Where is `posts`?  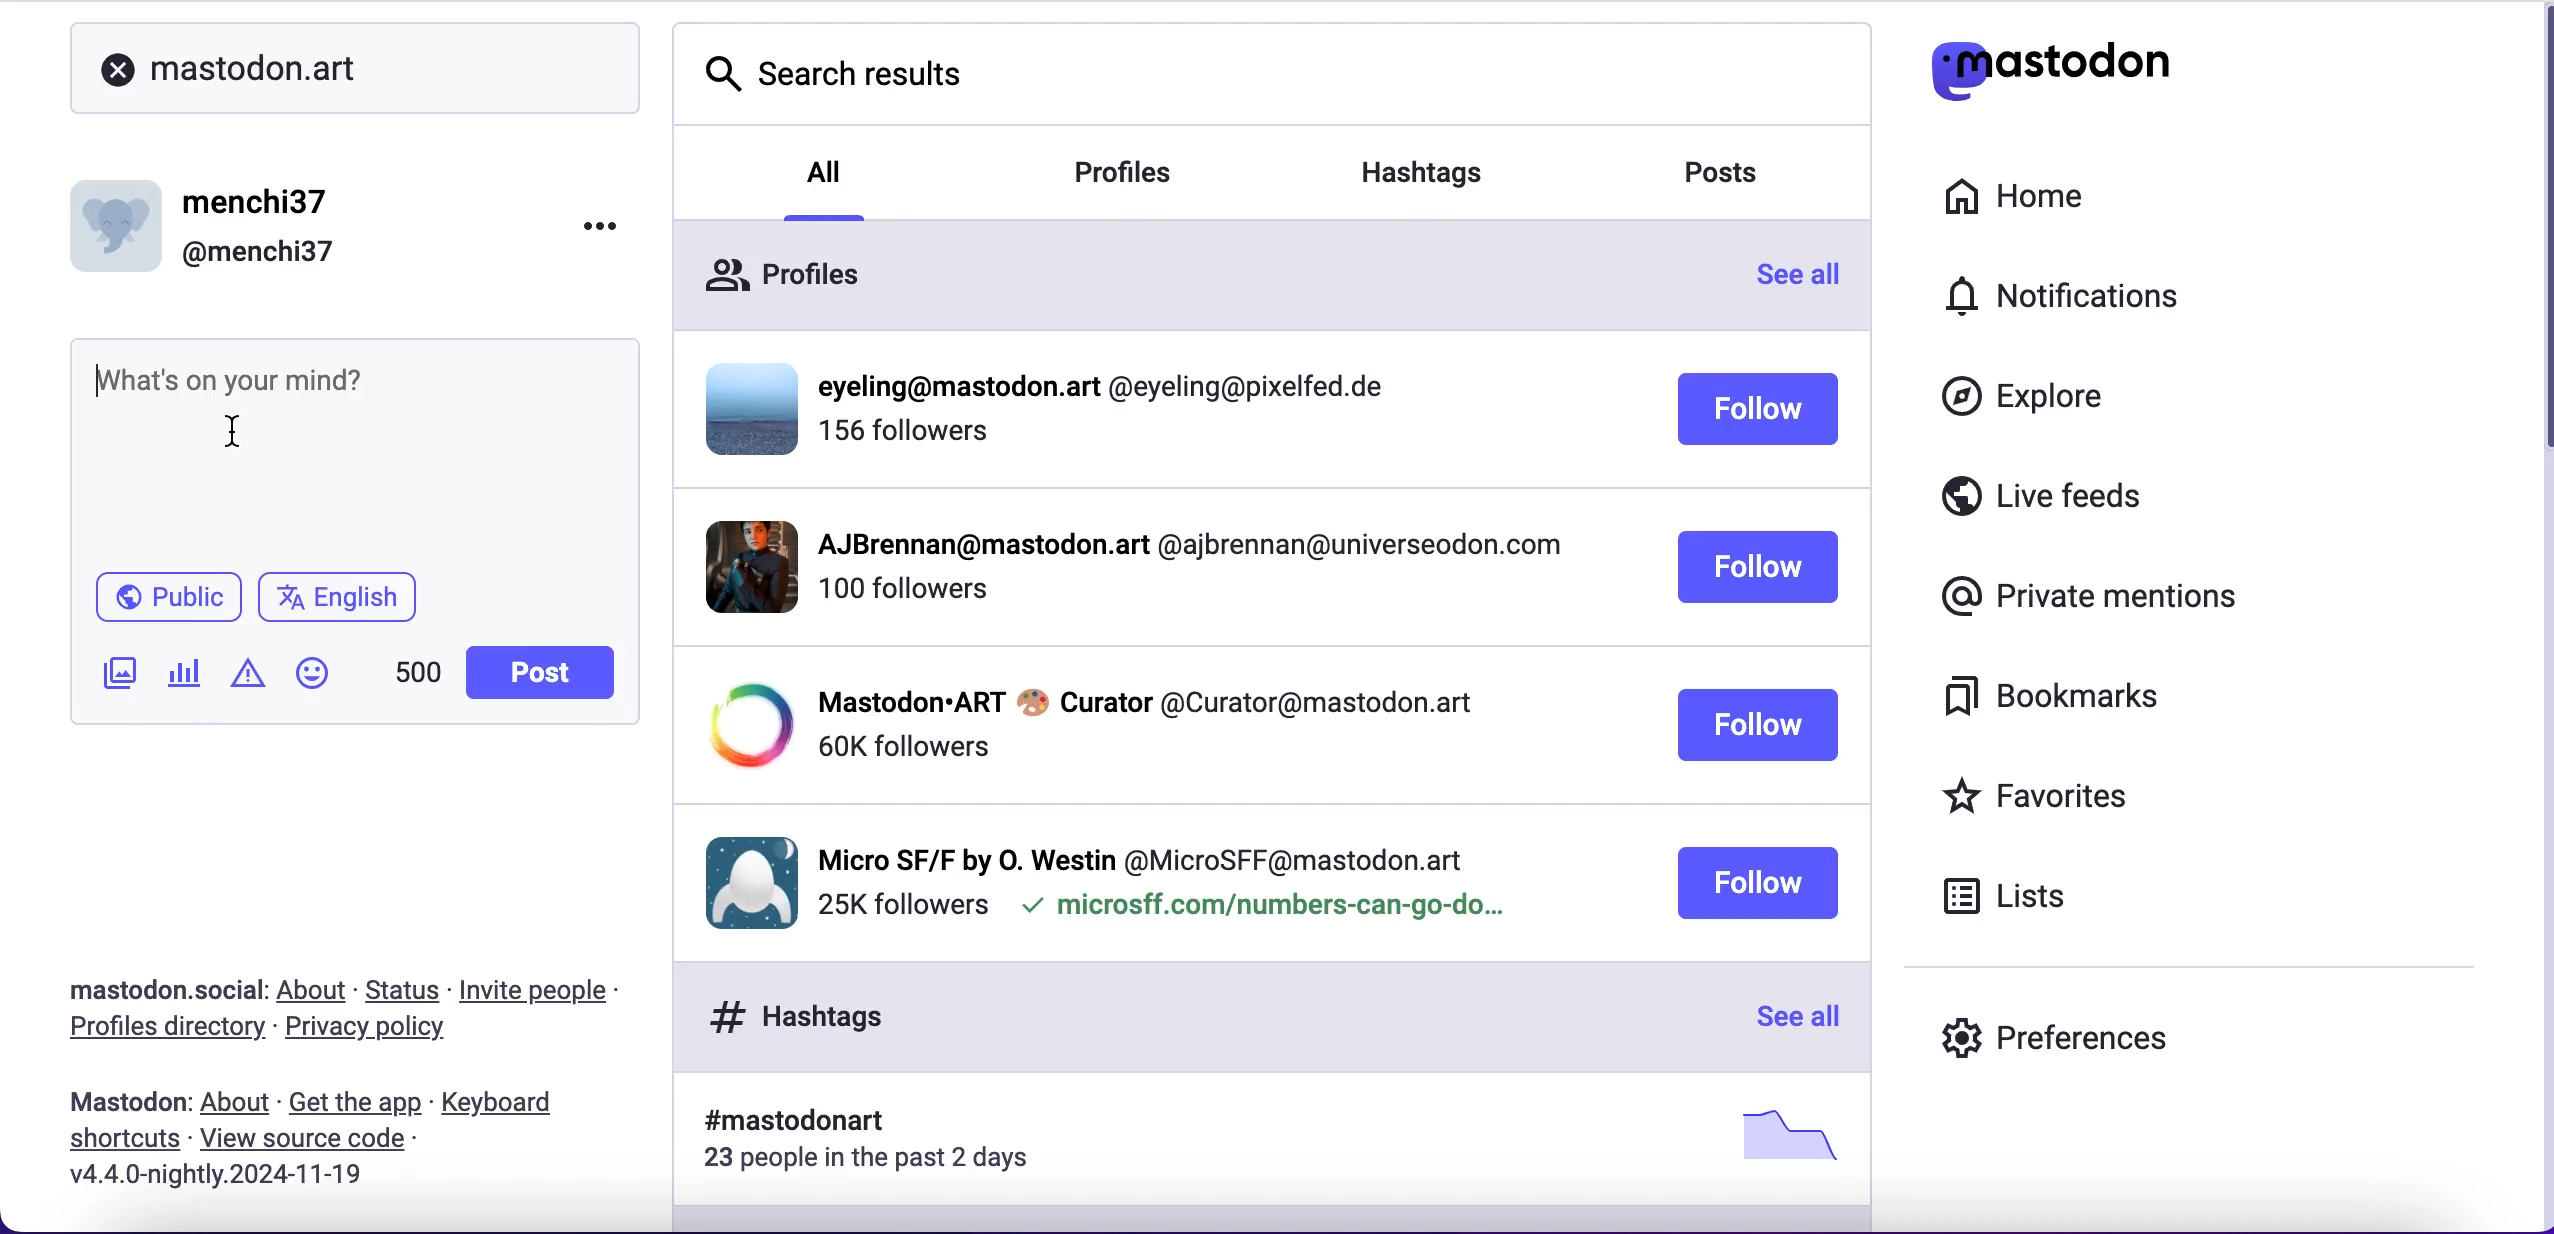
posts is located at coordinates (1740, 178).